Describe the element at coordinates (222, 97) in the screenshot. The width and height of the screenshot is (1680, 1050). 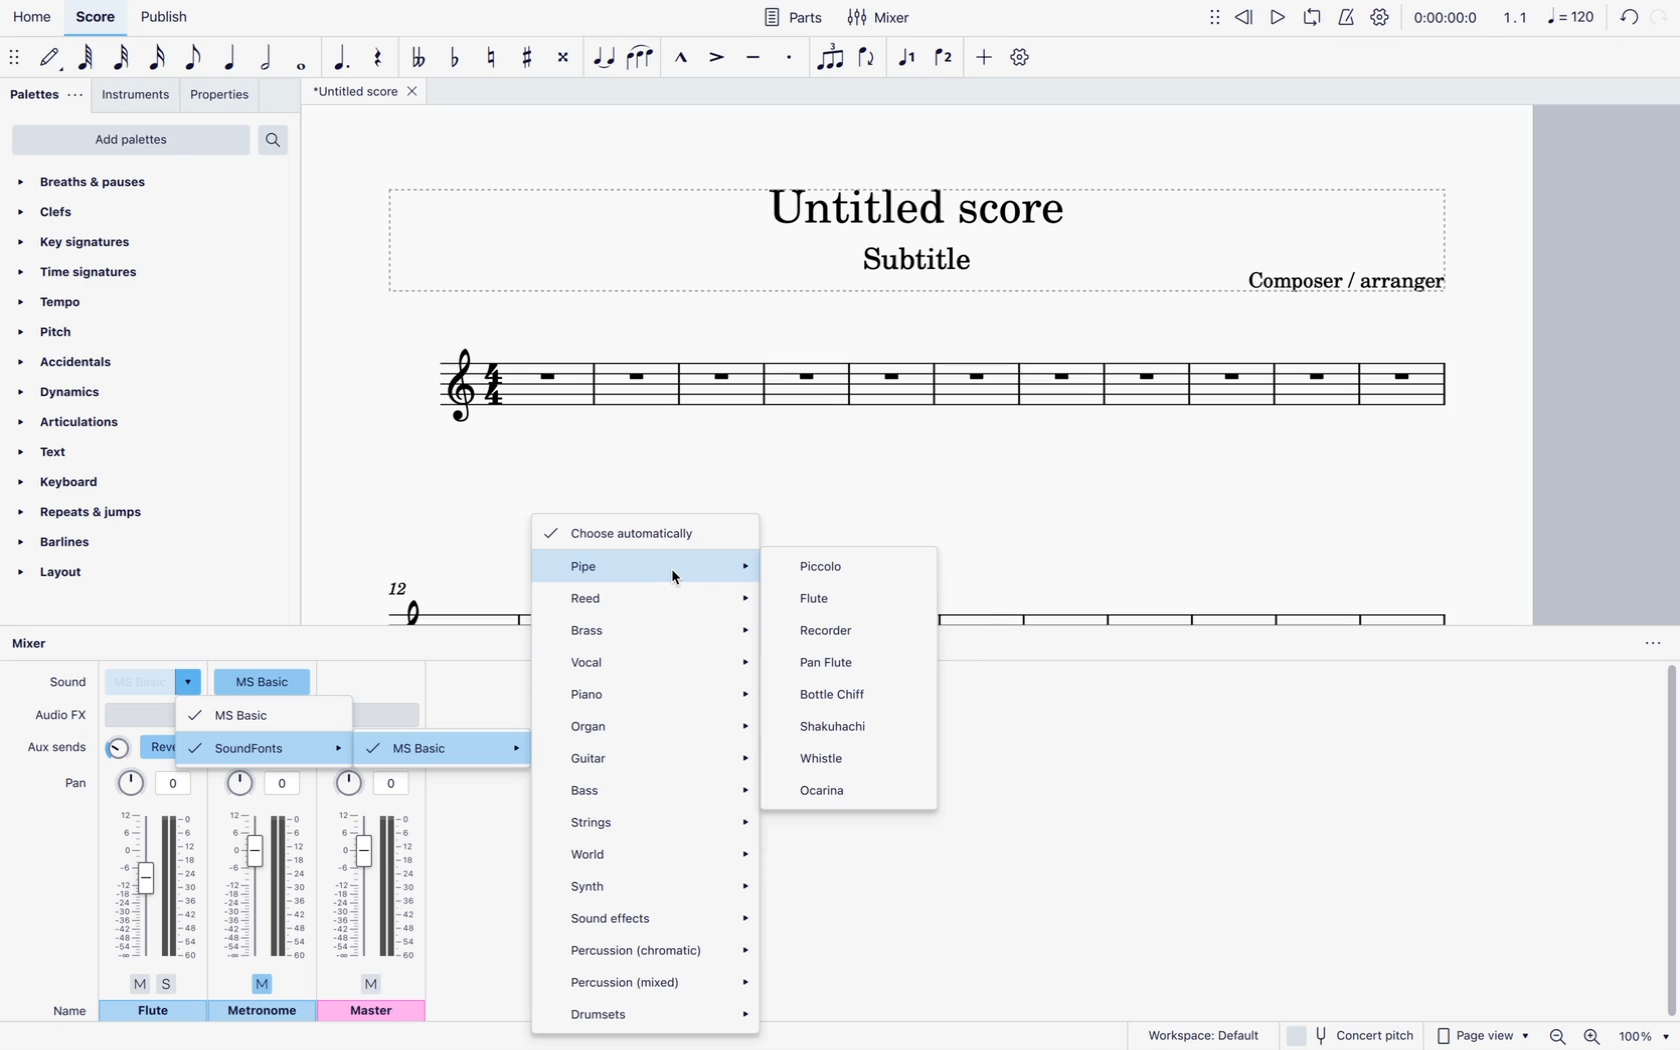
I see `properties` at that location.